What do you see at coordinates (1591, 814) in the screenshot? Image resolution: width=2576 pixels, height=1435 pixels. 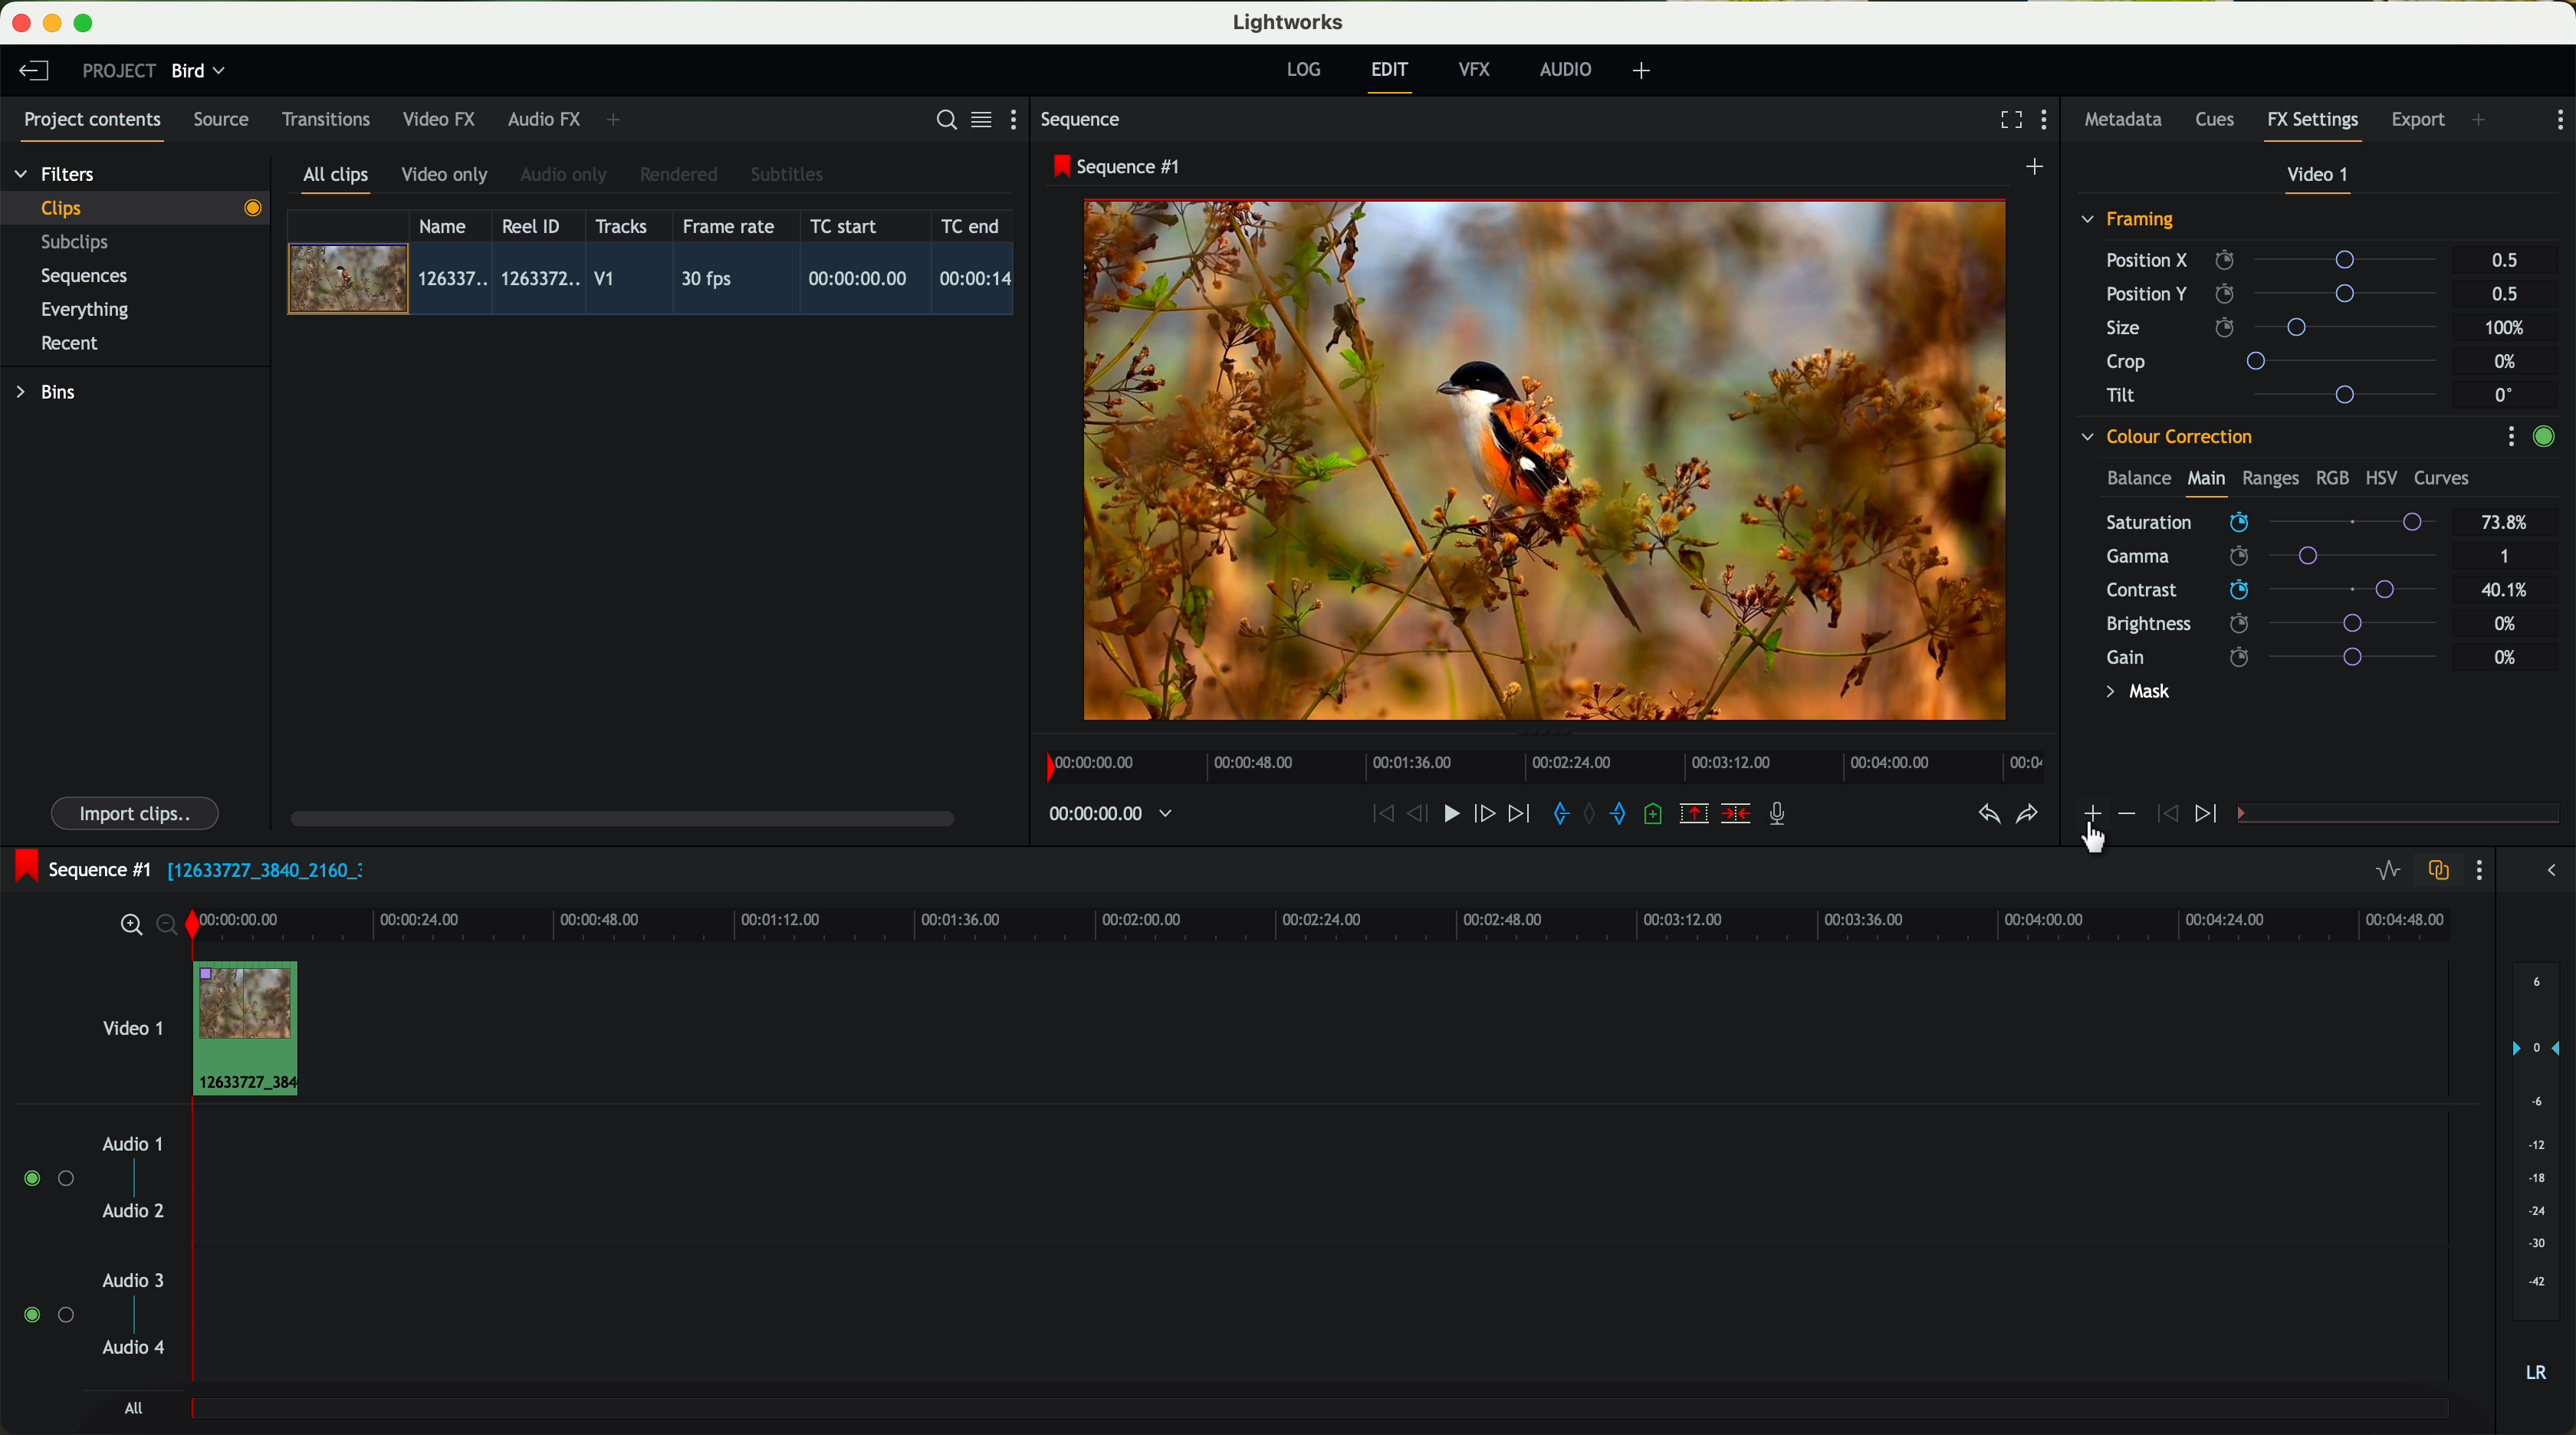 I see `clear marks` at bounding box center [1591, 814].